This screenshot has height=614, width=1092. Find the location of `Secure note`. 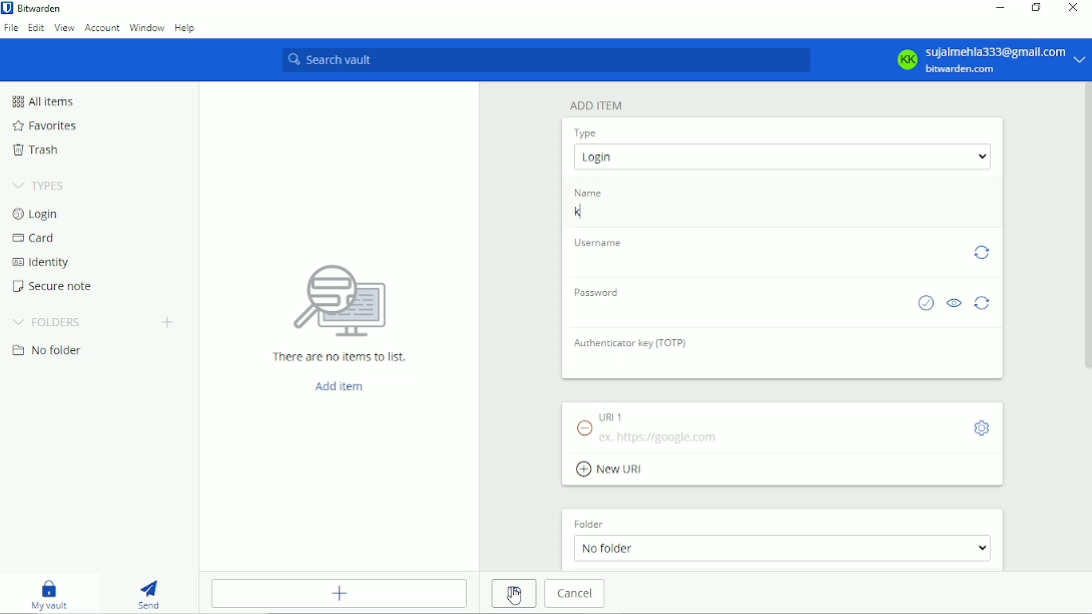

Secure note is located at coordinates (53, 286).